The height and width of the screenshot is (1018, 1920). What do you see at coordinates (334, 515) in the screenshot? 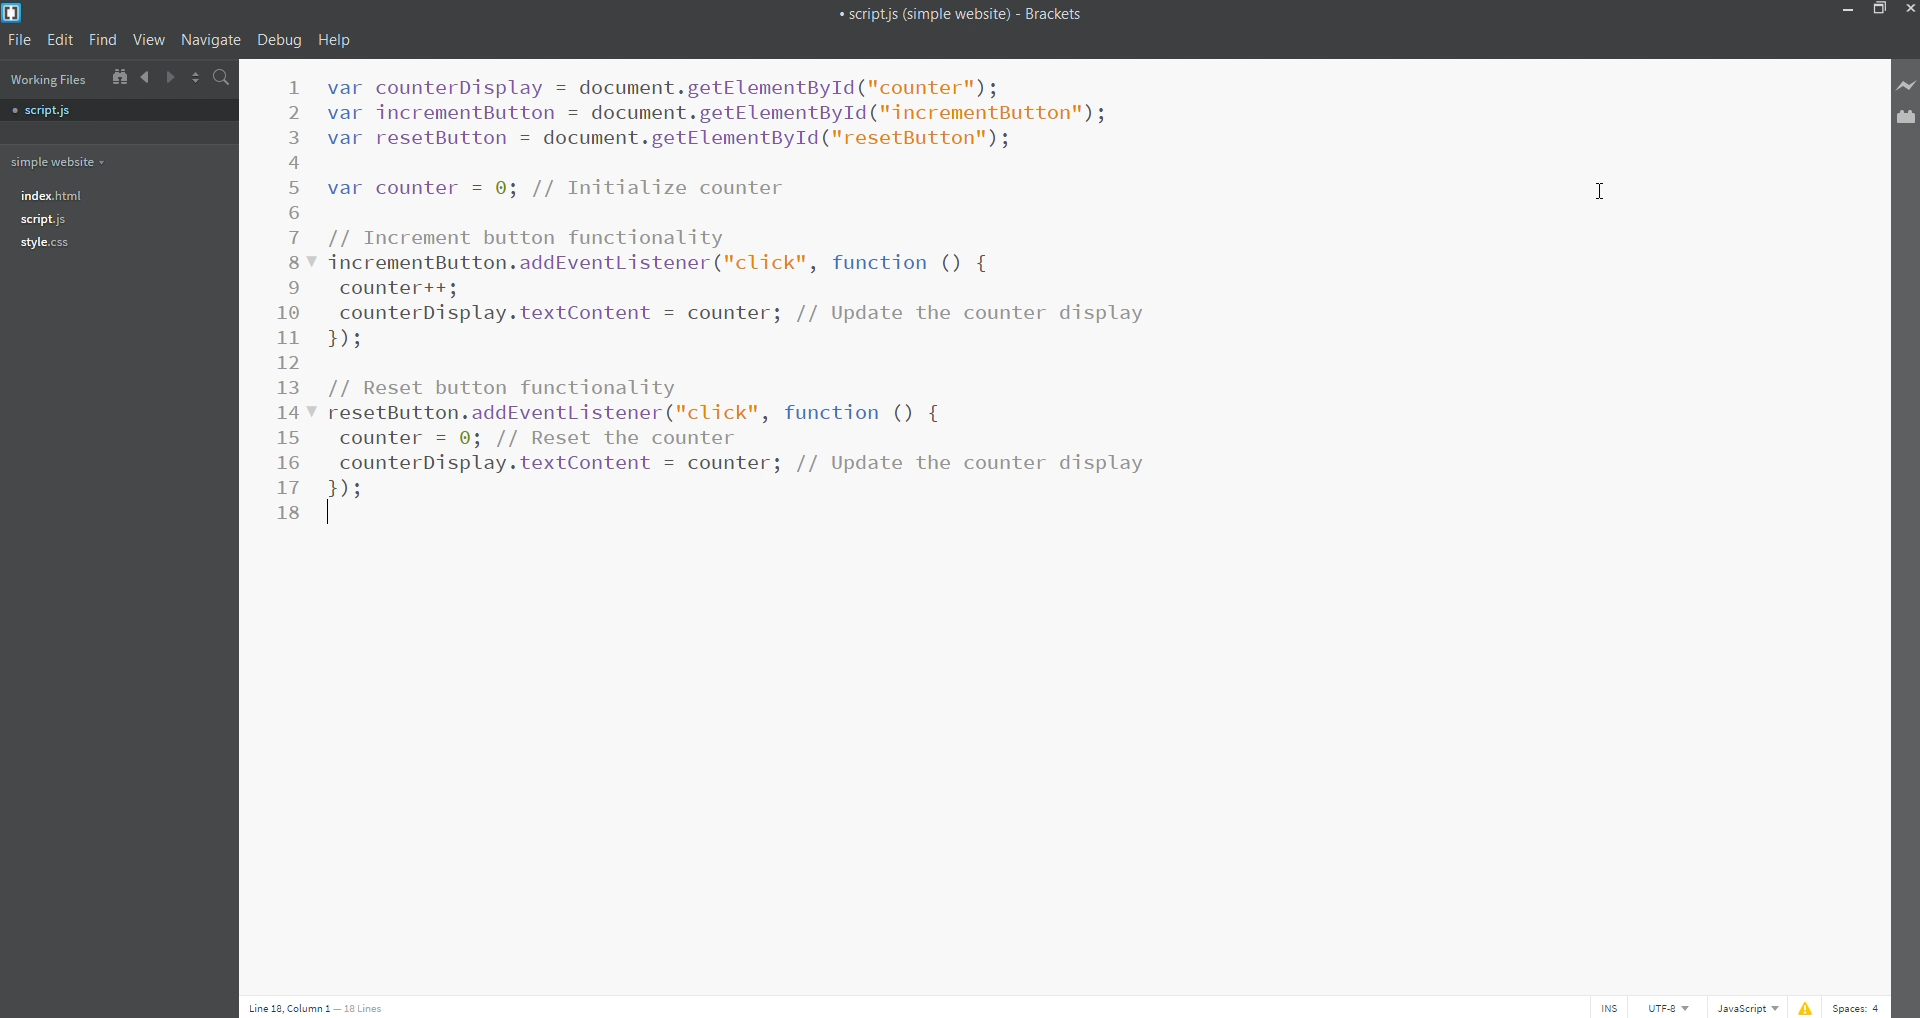
I see `Text Cursor ` at bounding box center [334, 515].